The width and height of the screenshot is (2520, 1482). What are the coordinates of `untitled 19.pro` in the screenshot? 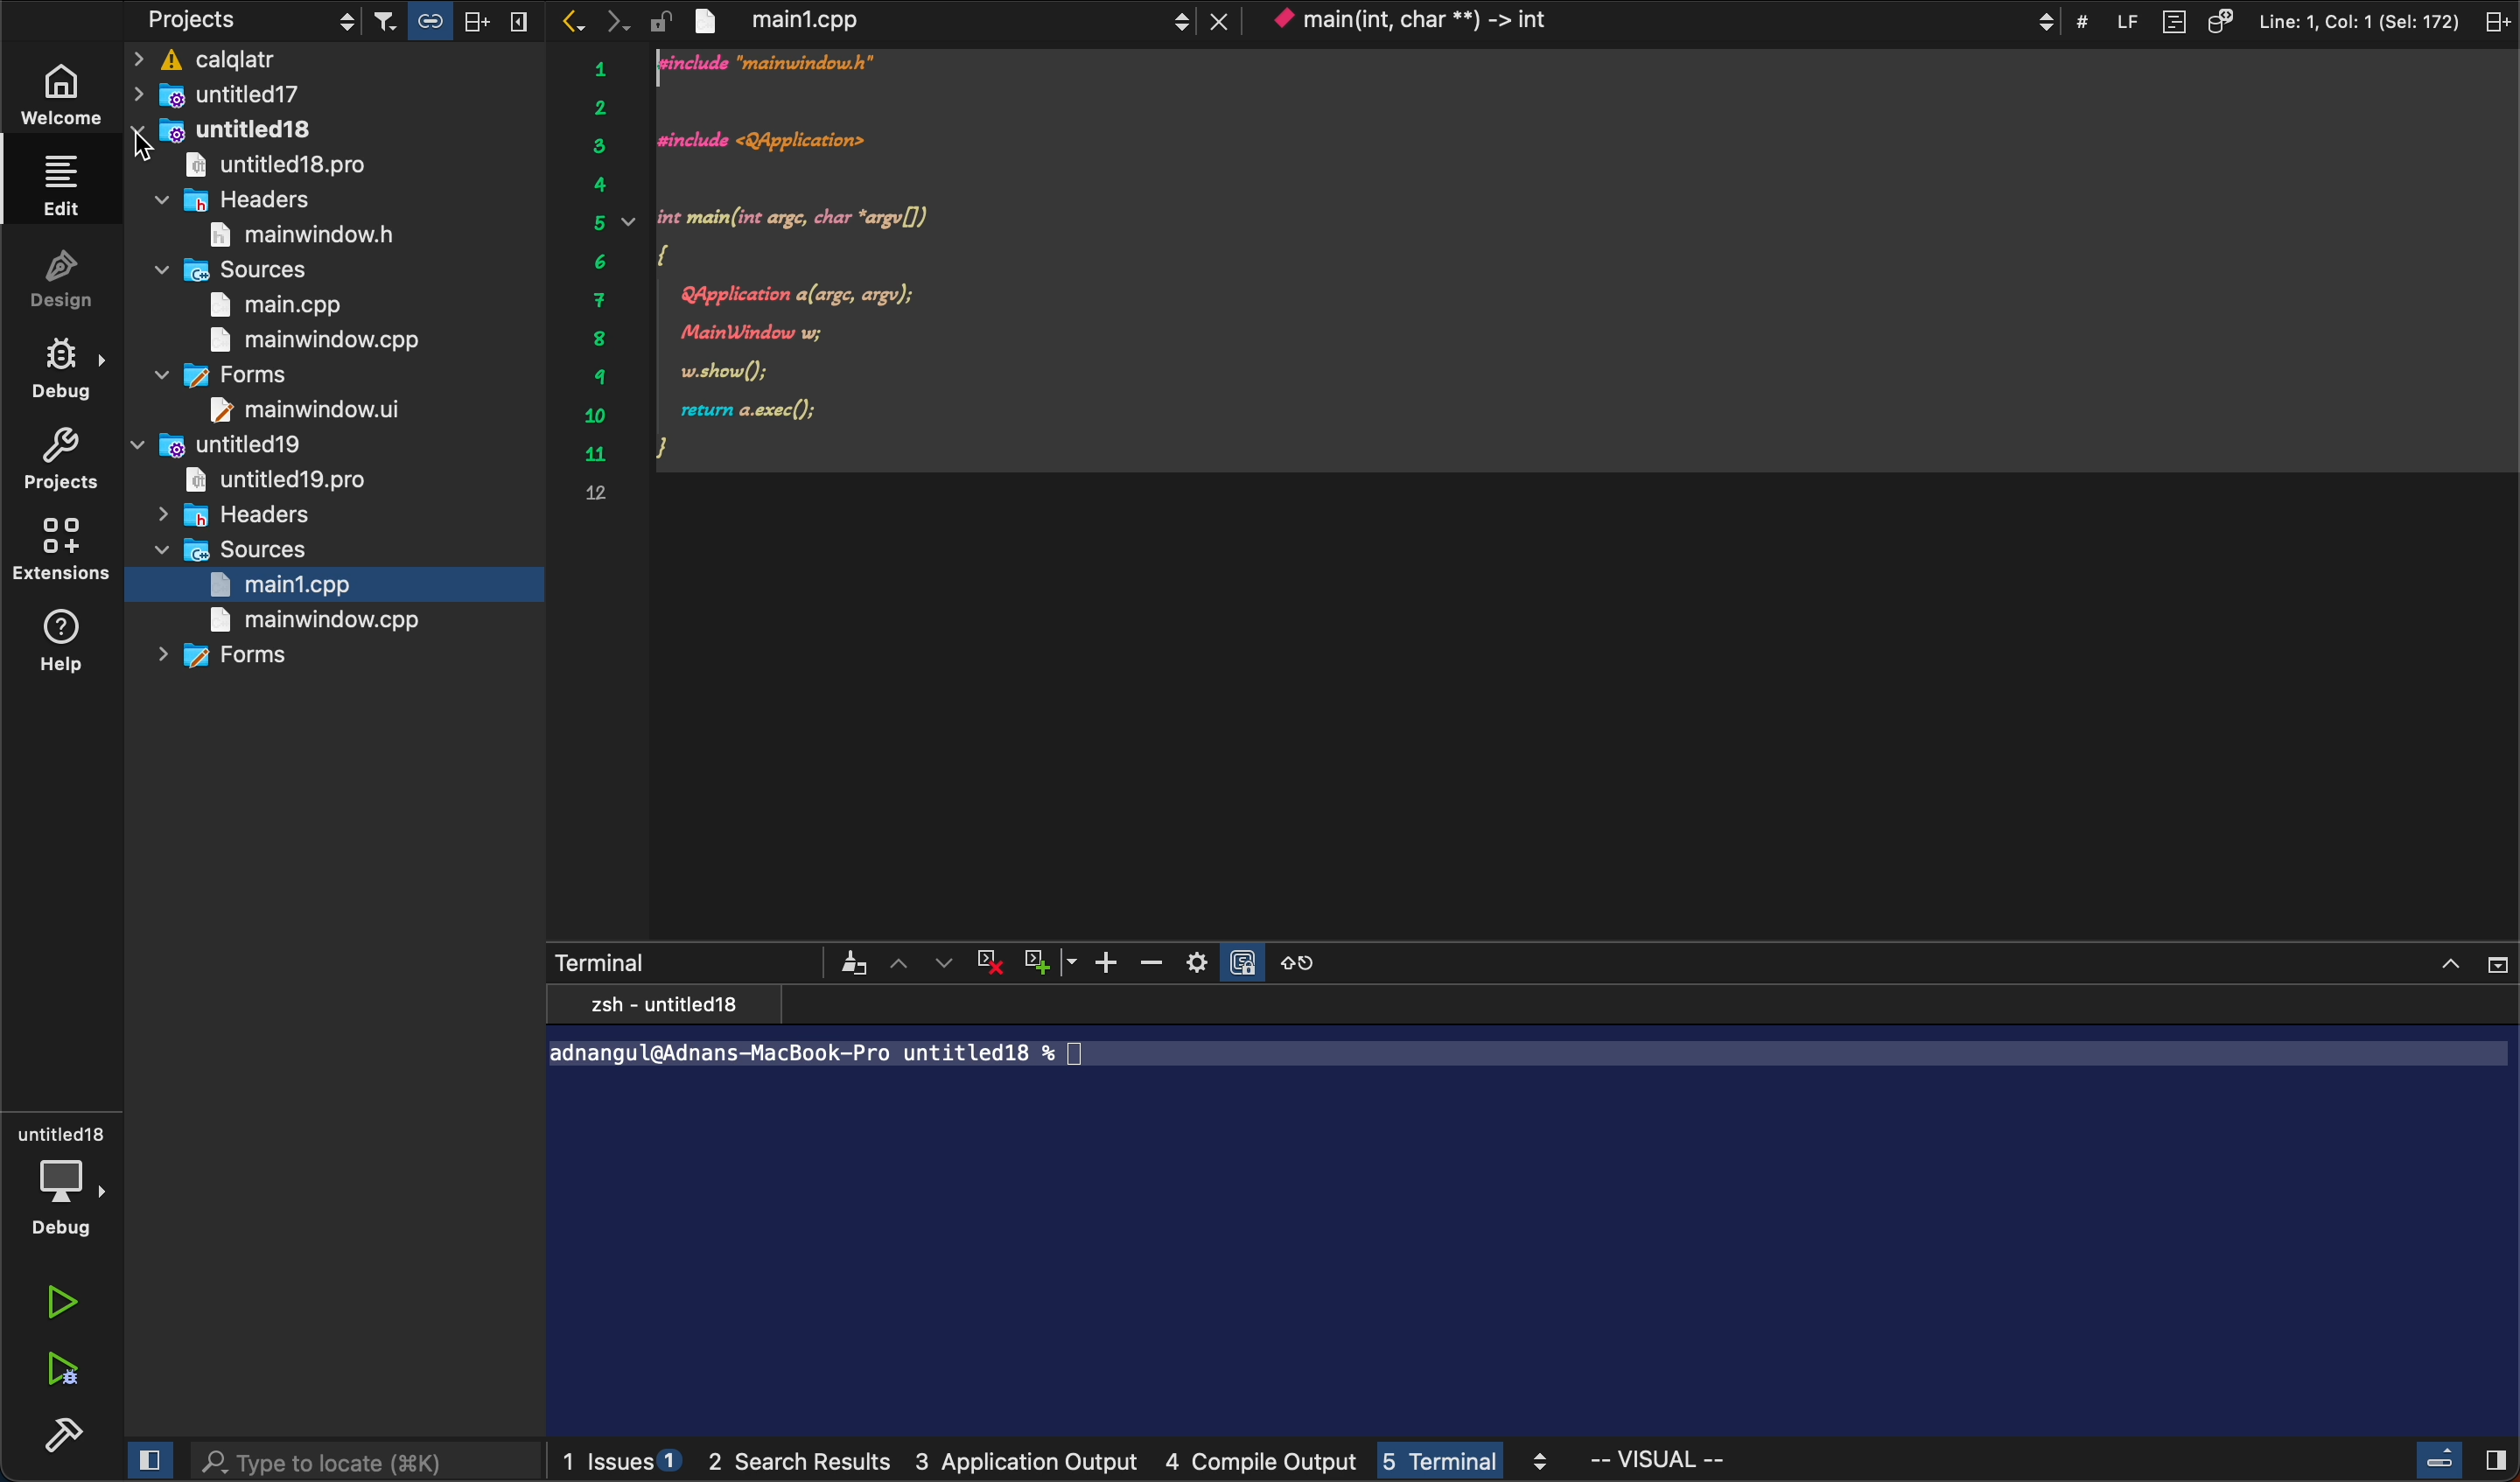 It's located at (273, 480).